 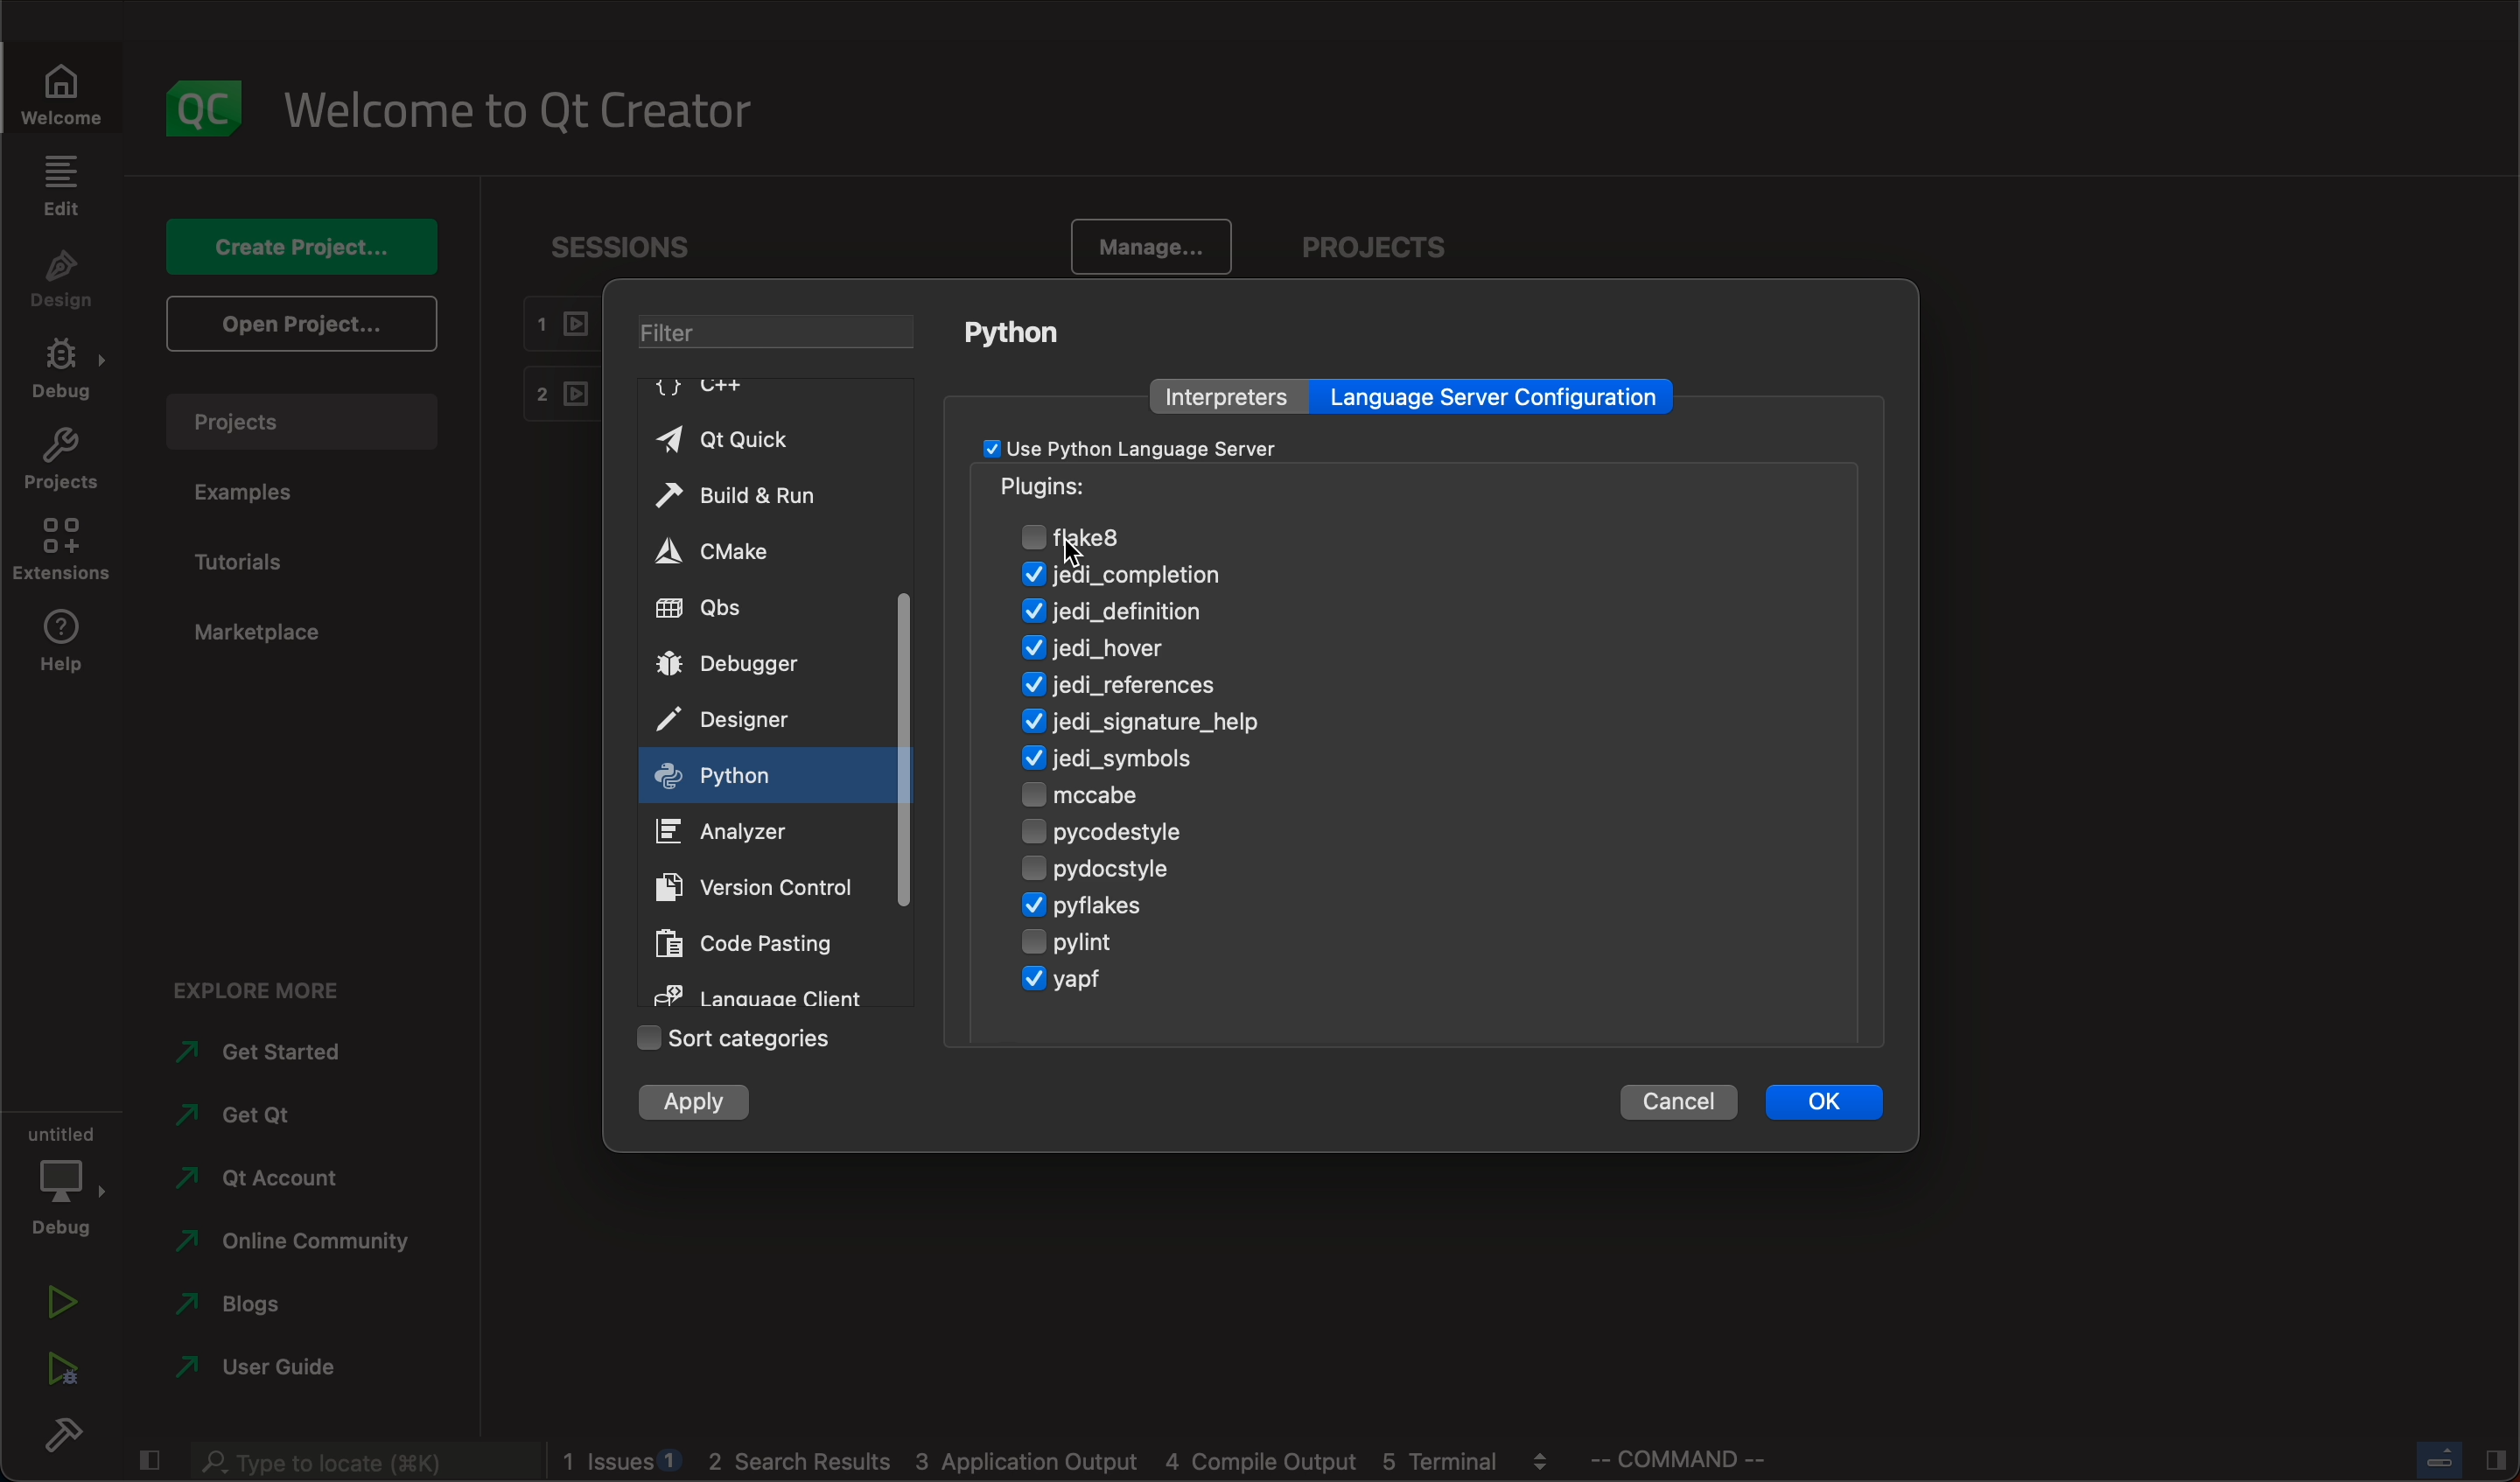 I want to click on refernces, so click(x=1124, y=685).